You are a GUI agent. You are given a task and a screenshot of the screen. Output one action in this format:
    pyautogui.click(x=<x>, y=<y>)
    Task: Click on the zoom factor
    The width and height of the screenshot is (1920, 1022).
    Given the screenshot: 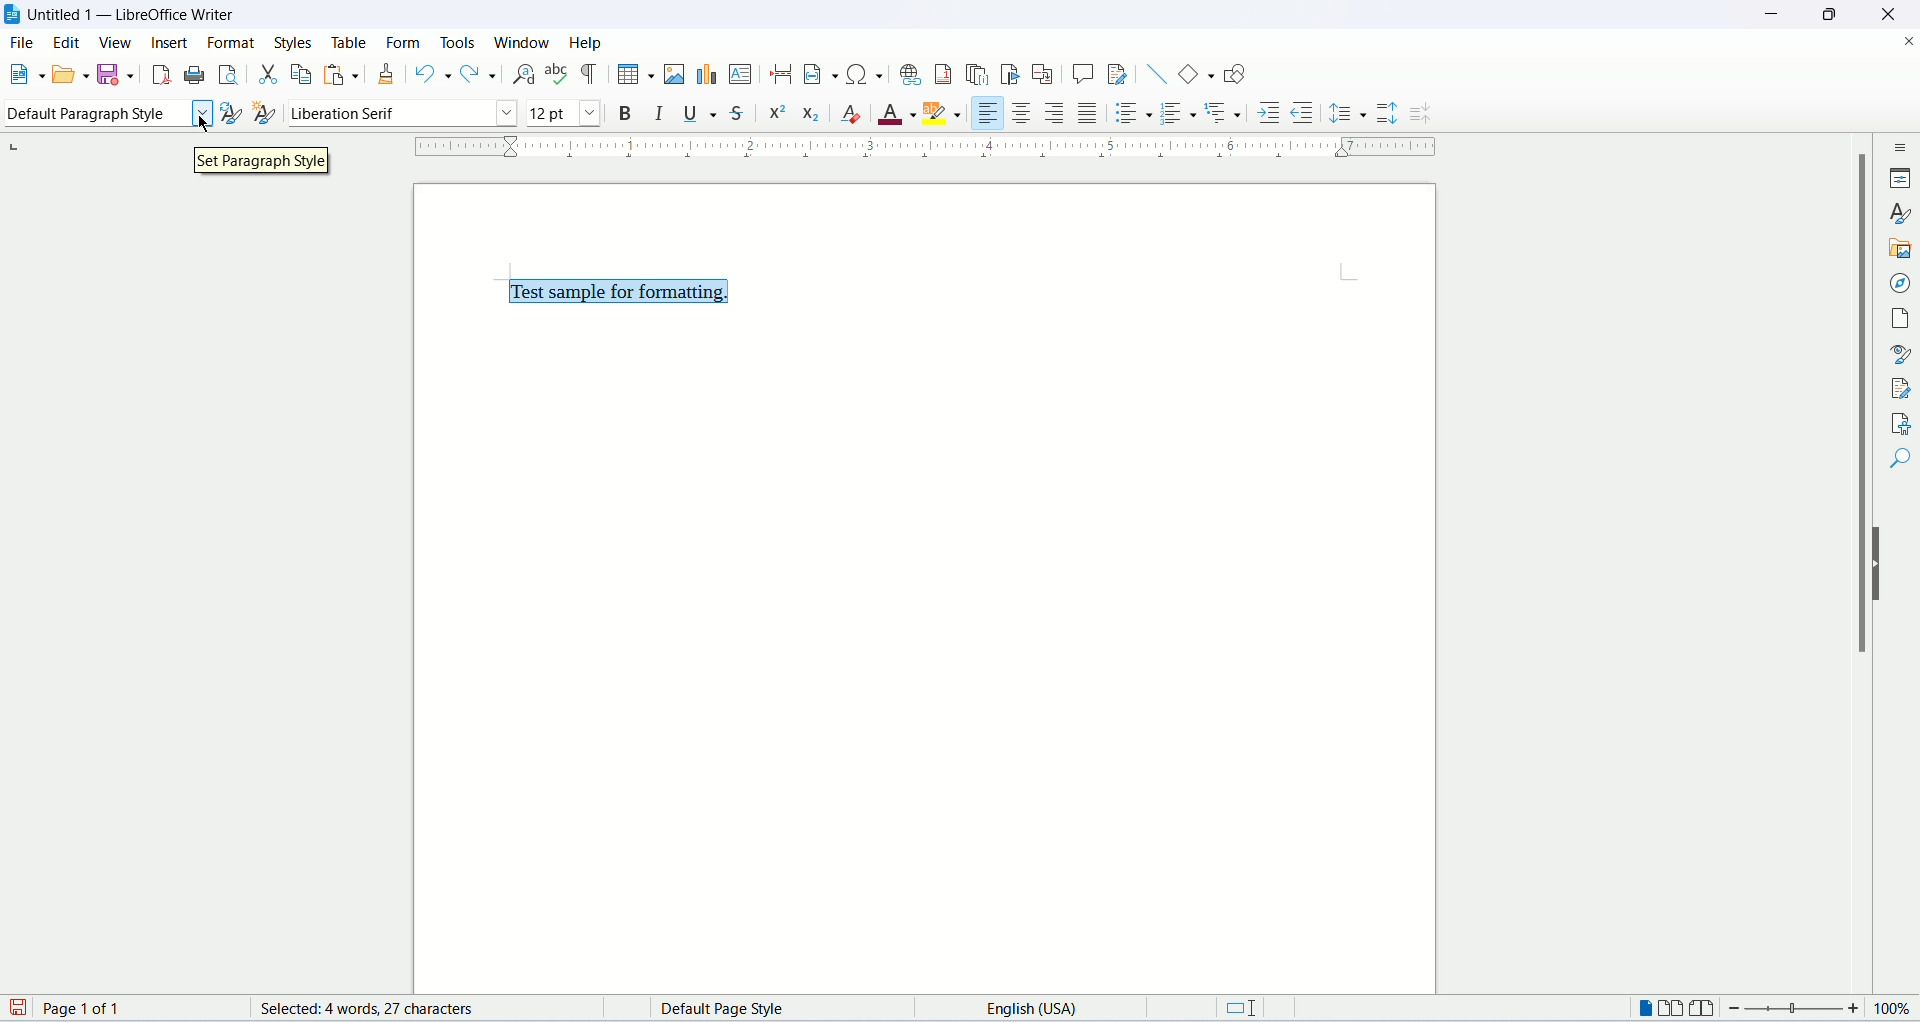 What is the action you would take?
    pyautogui.click(x=1820, y=1012)
    